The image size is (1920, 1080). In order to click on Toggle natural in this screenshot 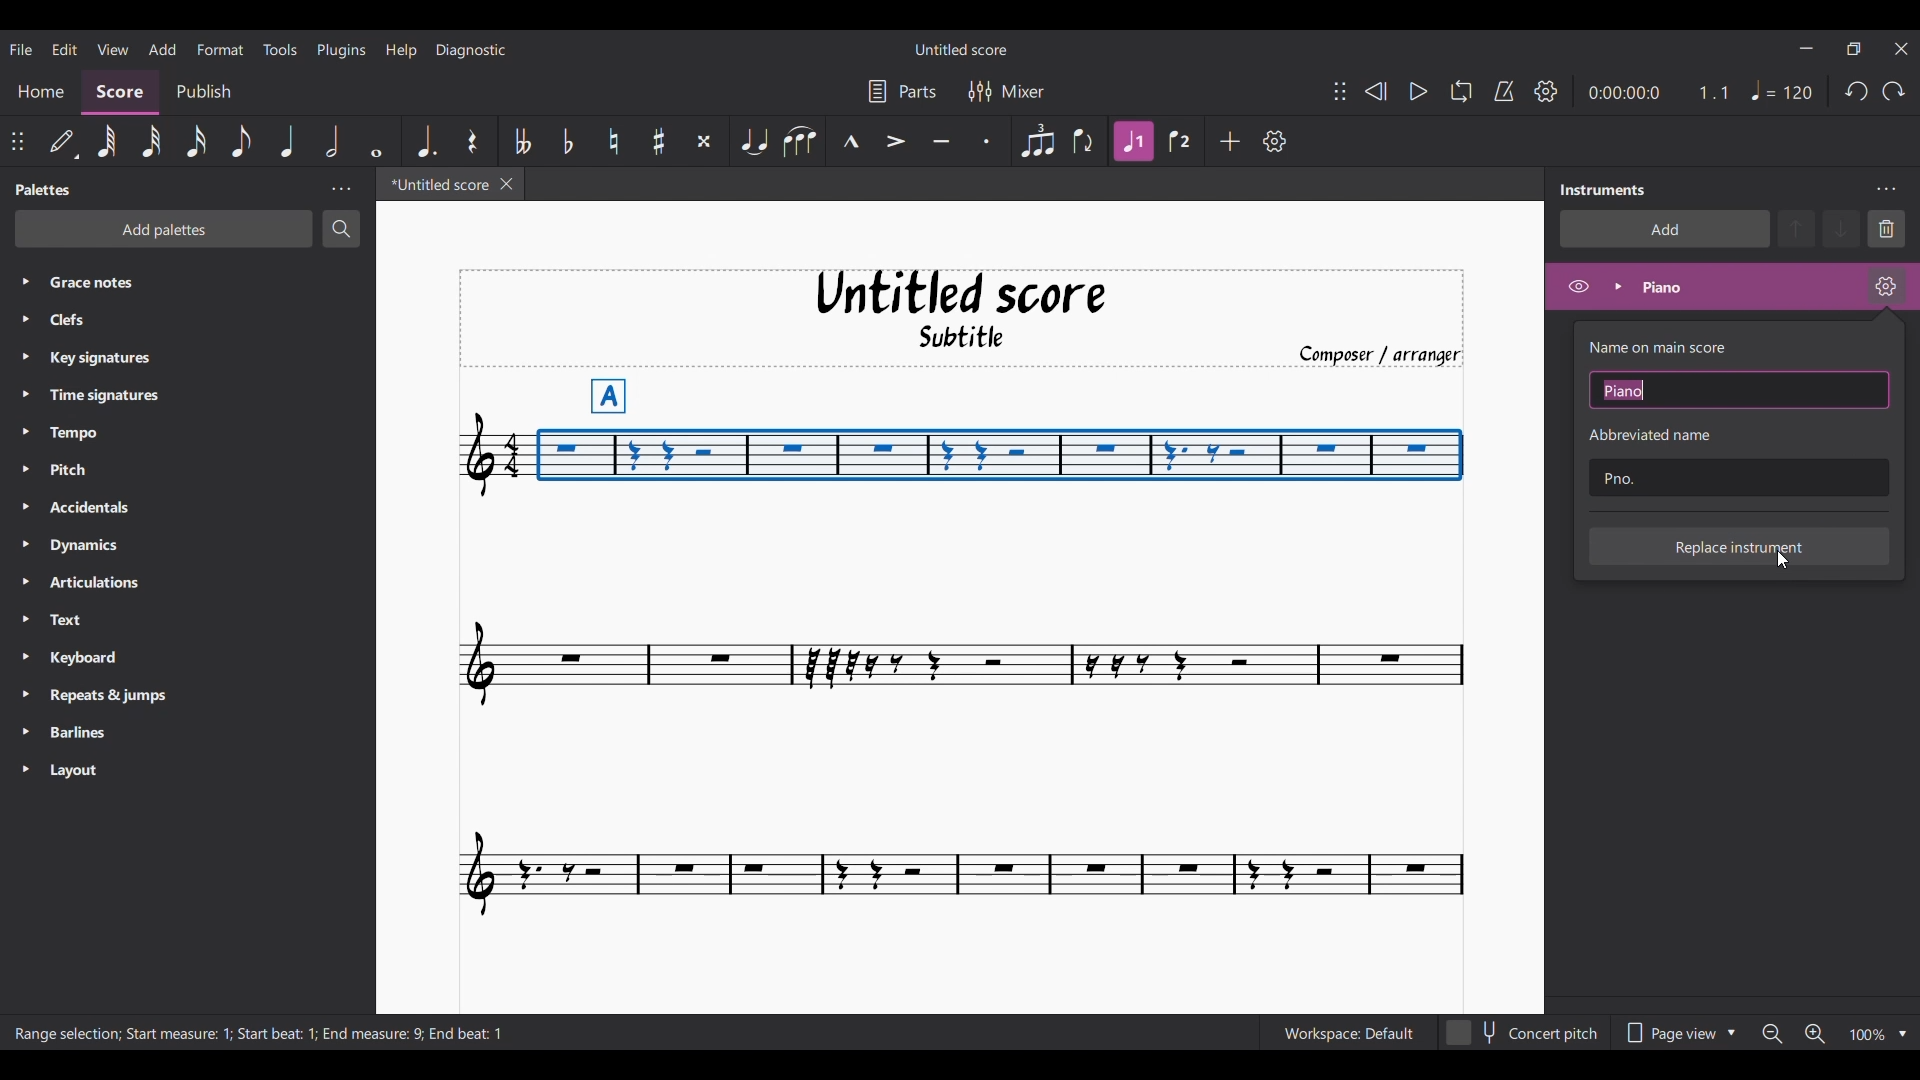, I will do `click(613, 141)`.